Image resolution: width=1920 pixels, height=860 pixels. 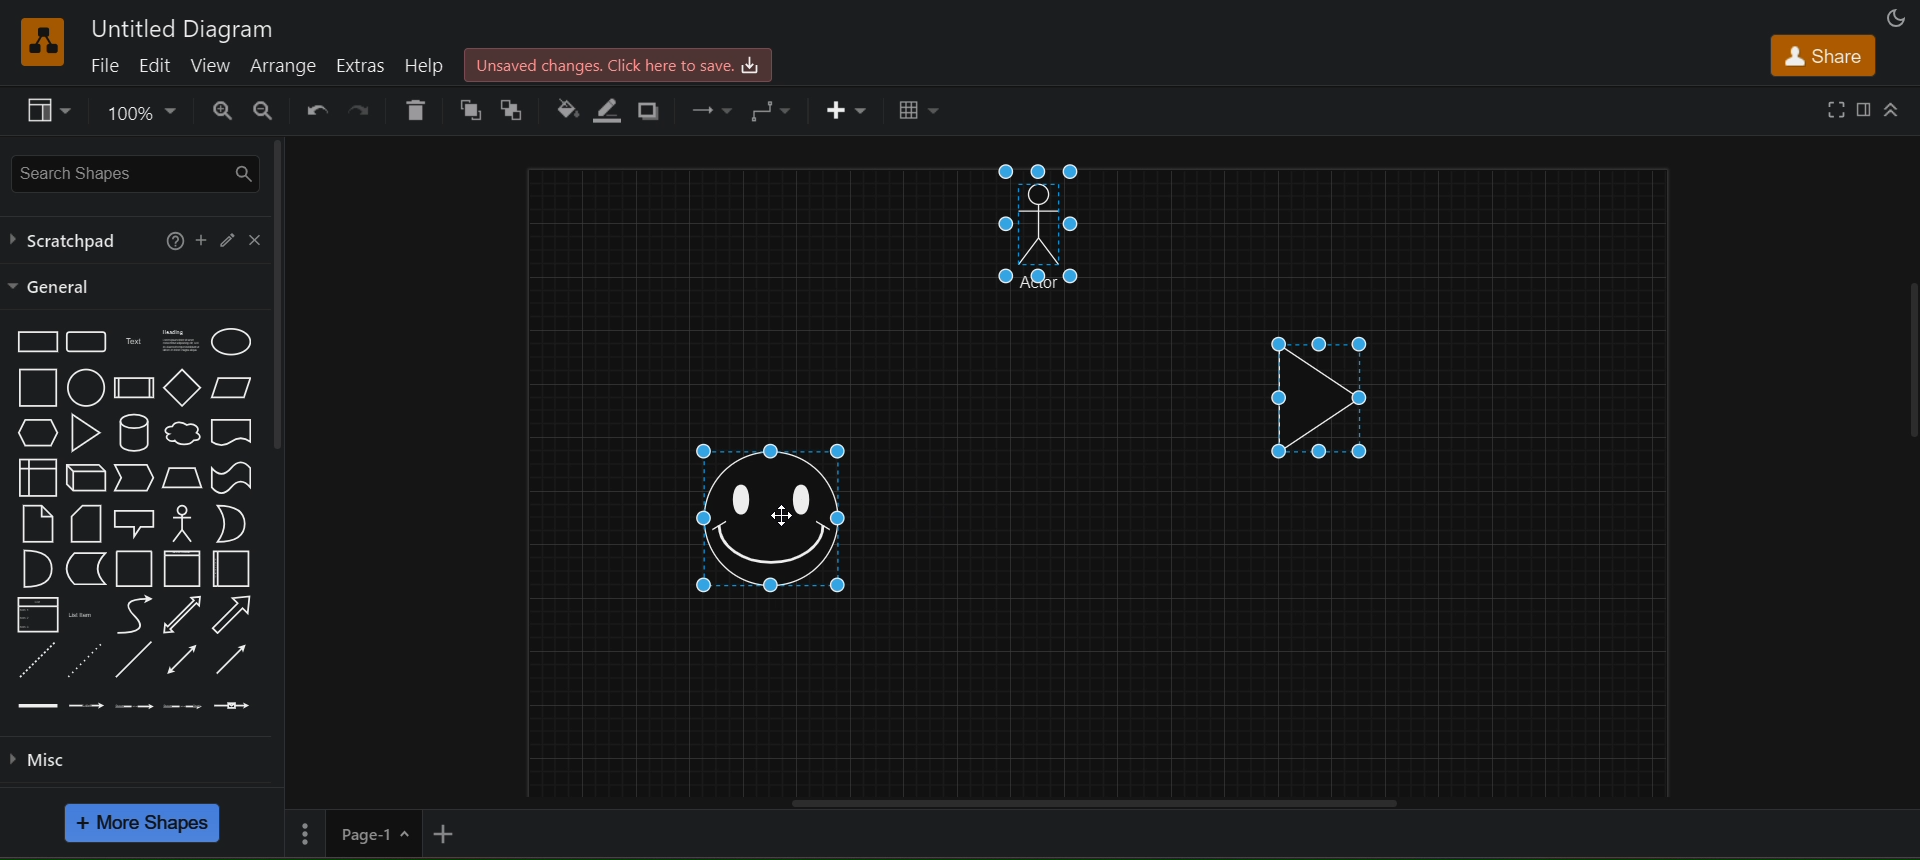 I want to click on hexagon, so click(x=34, y=432).